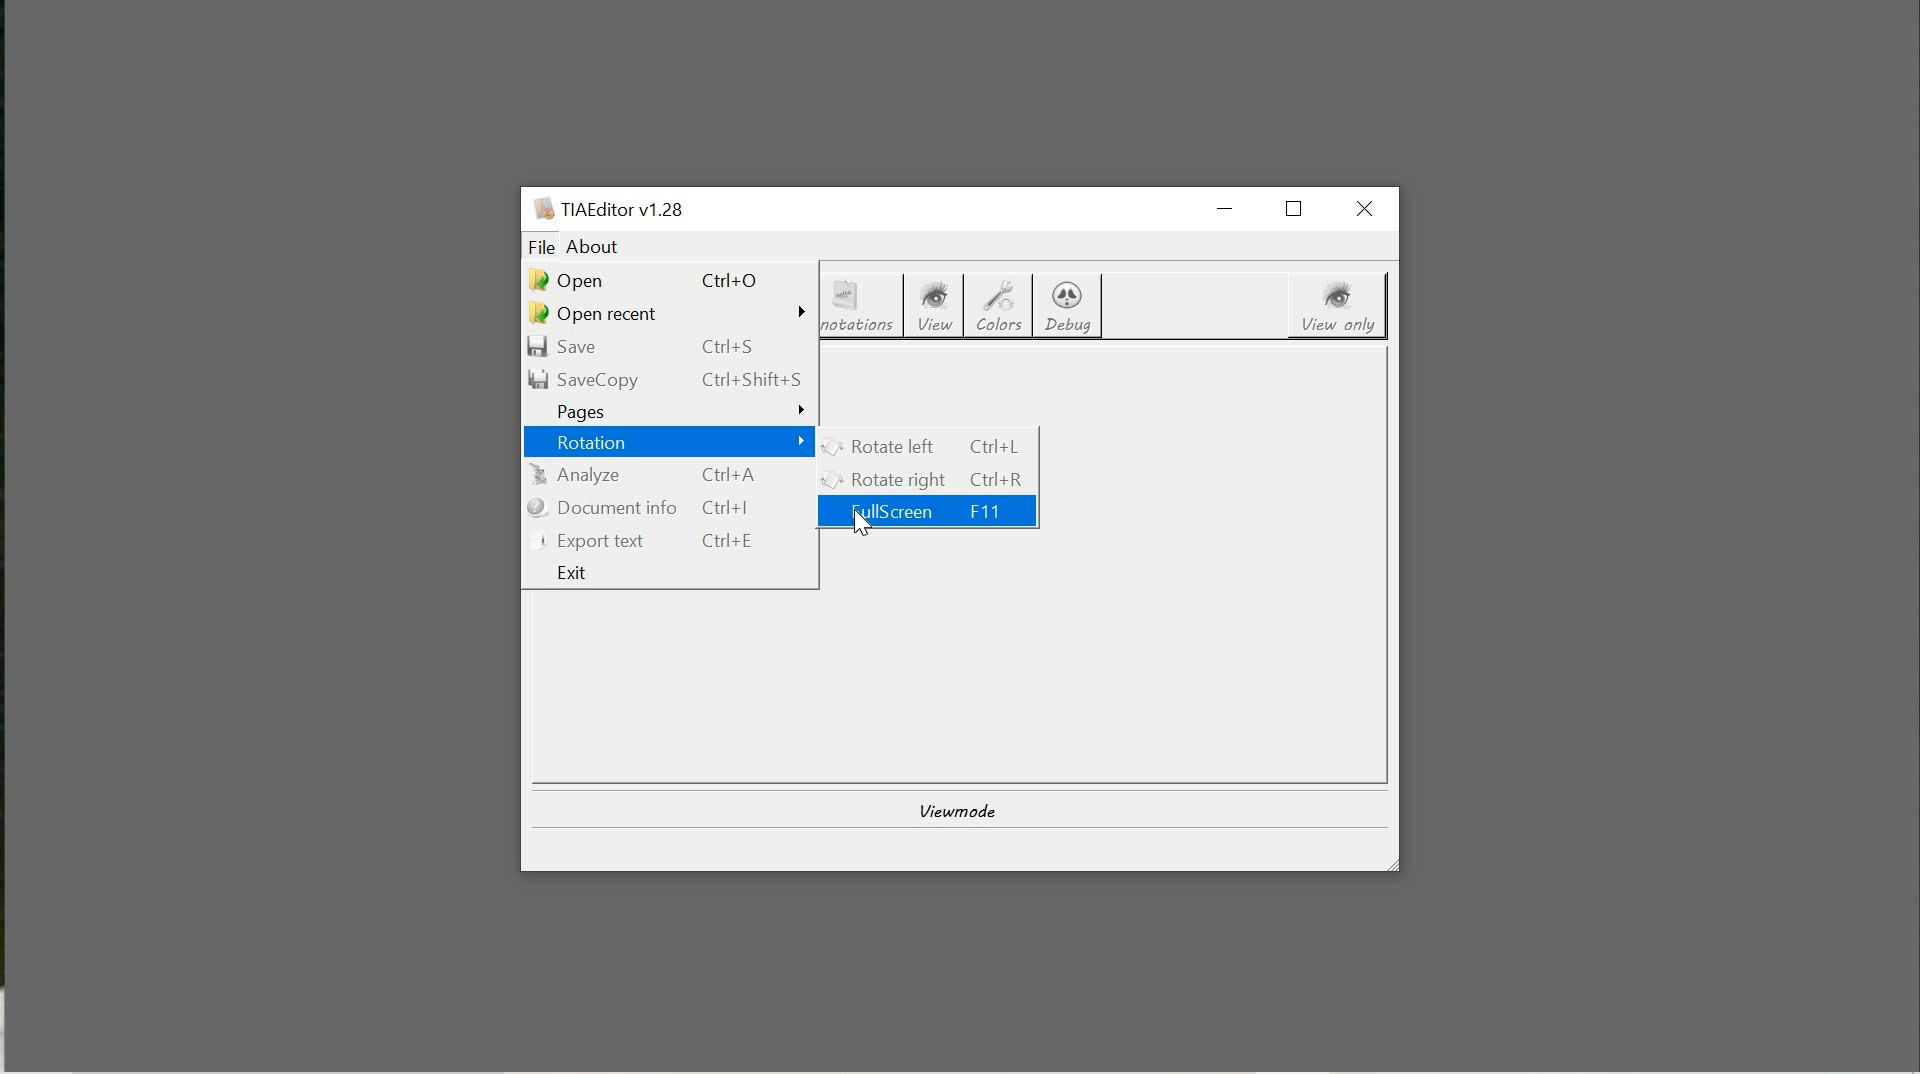 The height and width of the screenshot is (1074, 1920). I want to click on rotation, so click(672, 445).